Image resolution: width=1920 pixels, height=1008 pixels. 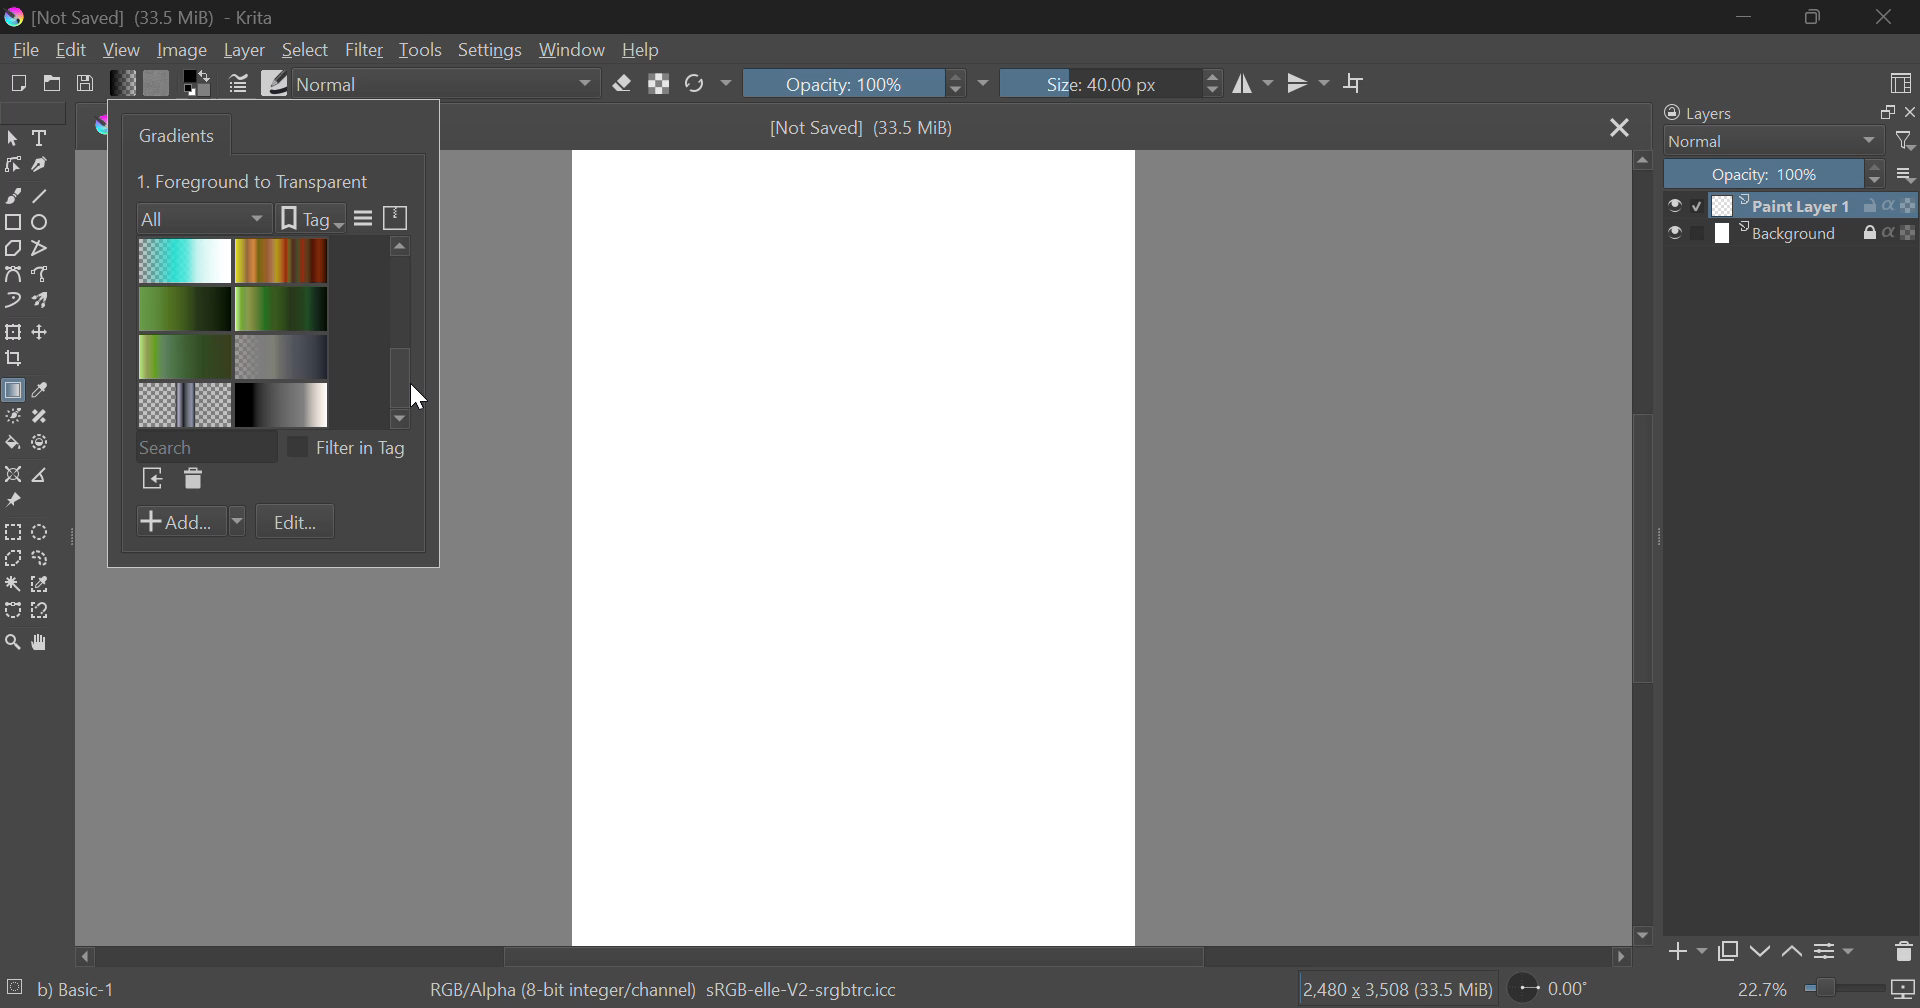 What do you see at coordinates (1816, 19) in the screenshot?
I see `Minimize` at bounding box center [1816, 19].